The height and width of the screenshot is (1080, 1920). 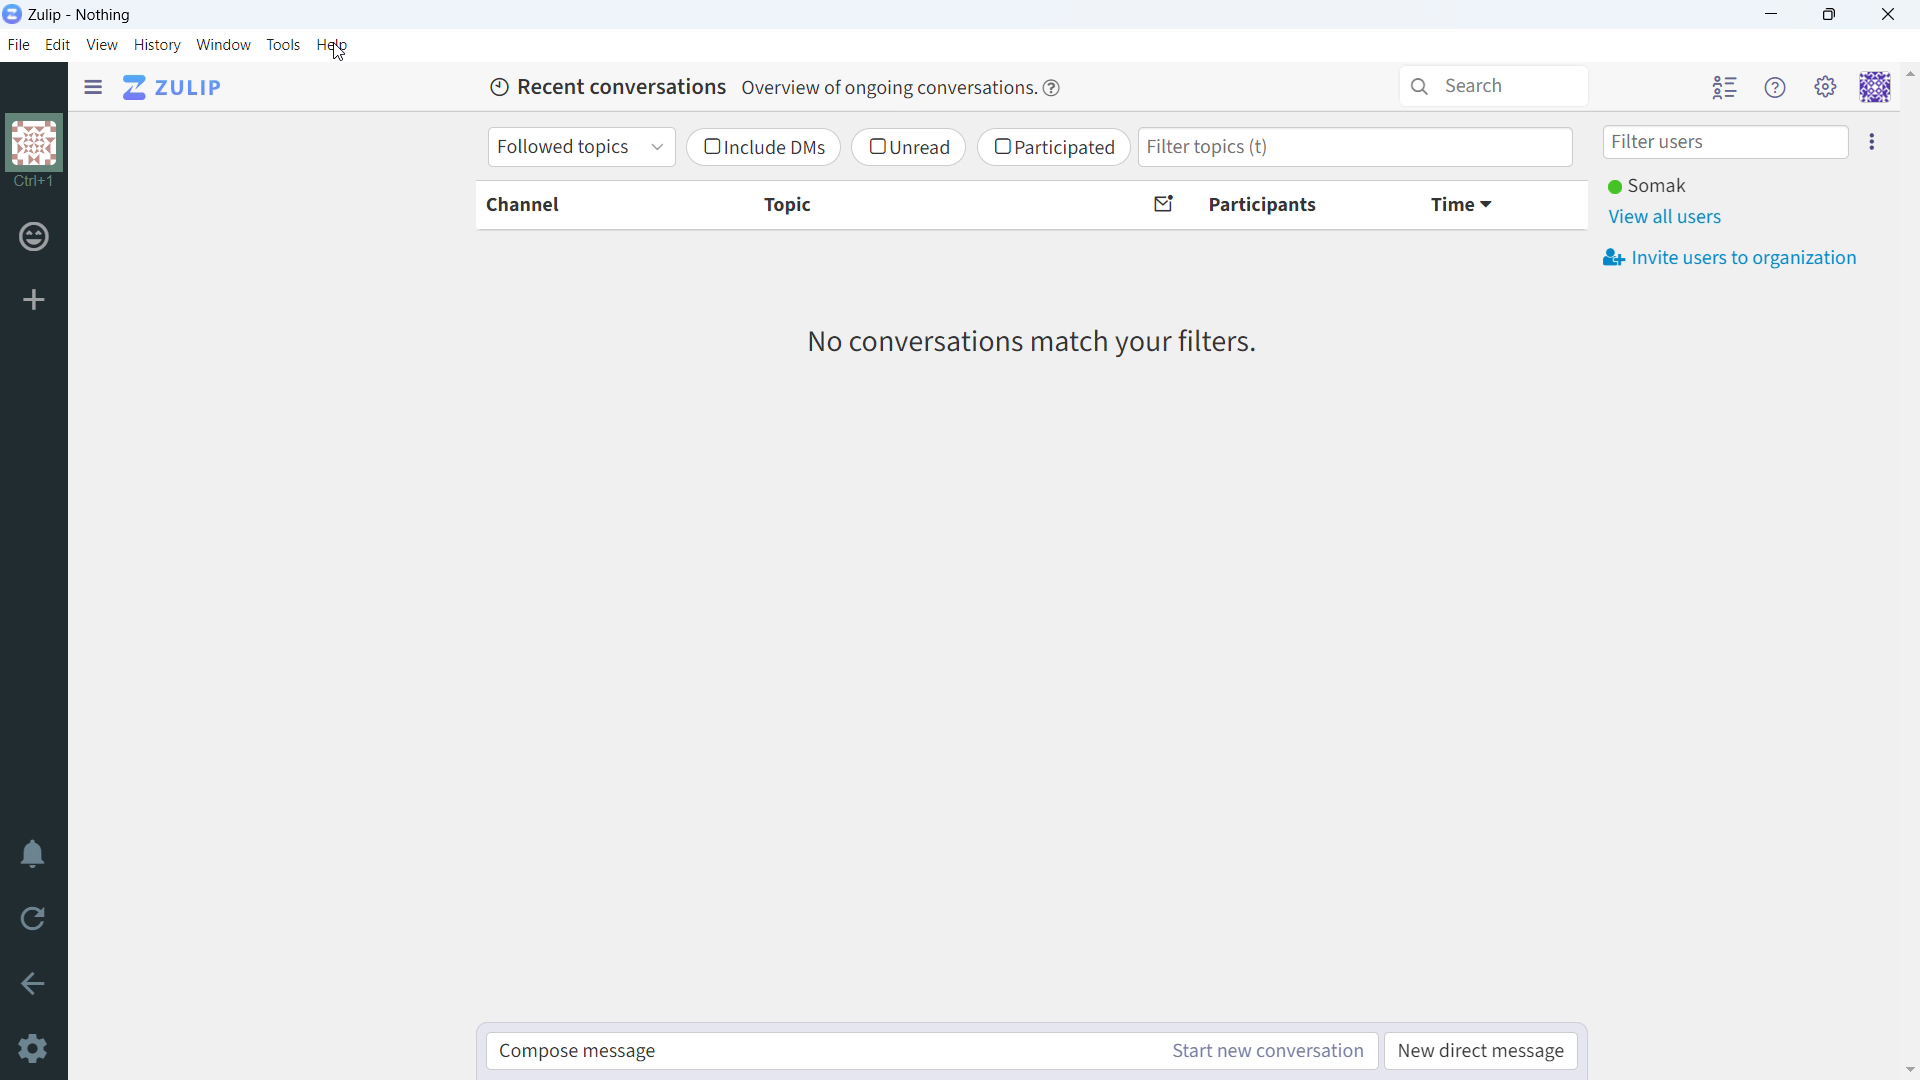 What do you see at coordinates (33, 983) in the screenshot?
I see `go back` at bounding box center [33, 983].